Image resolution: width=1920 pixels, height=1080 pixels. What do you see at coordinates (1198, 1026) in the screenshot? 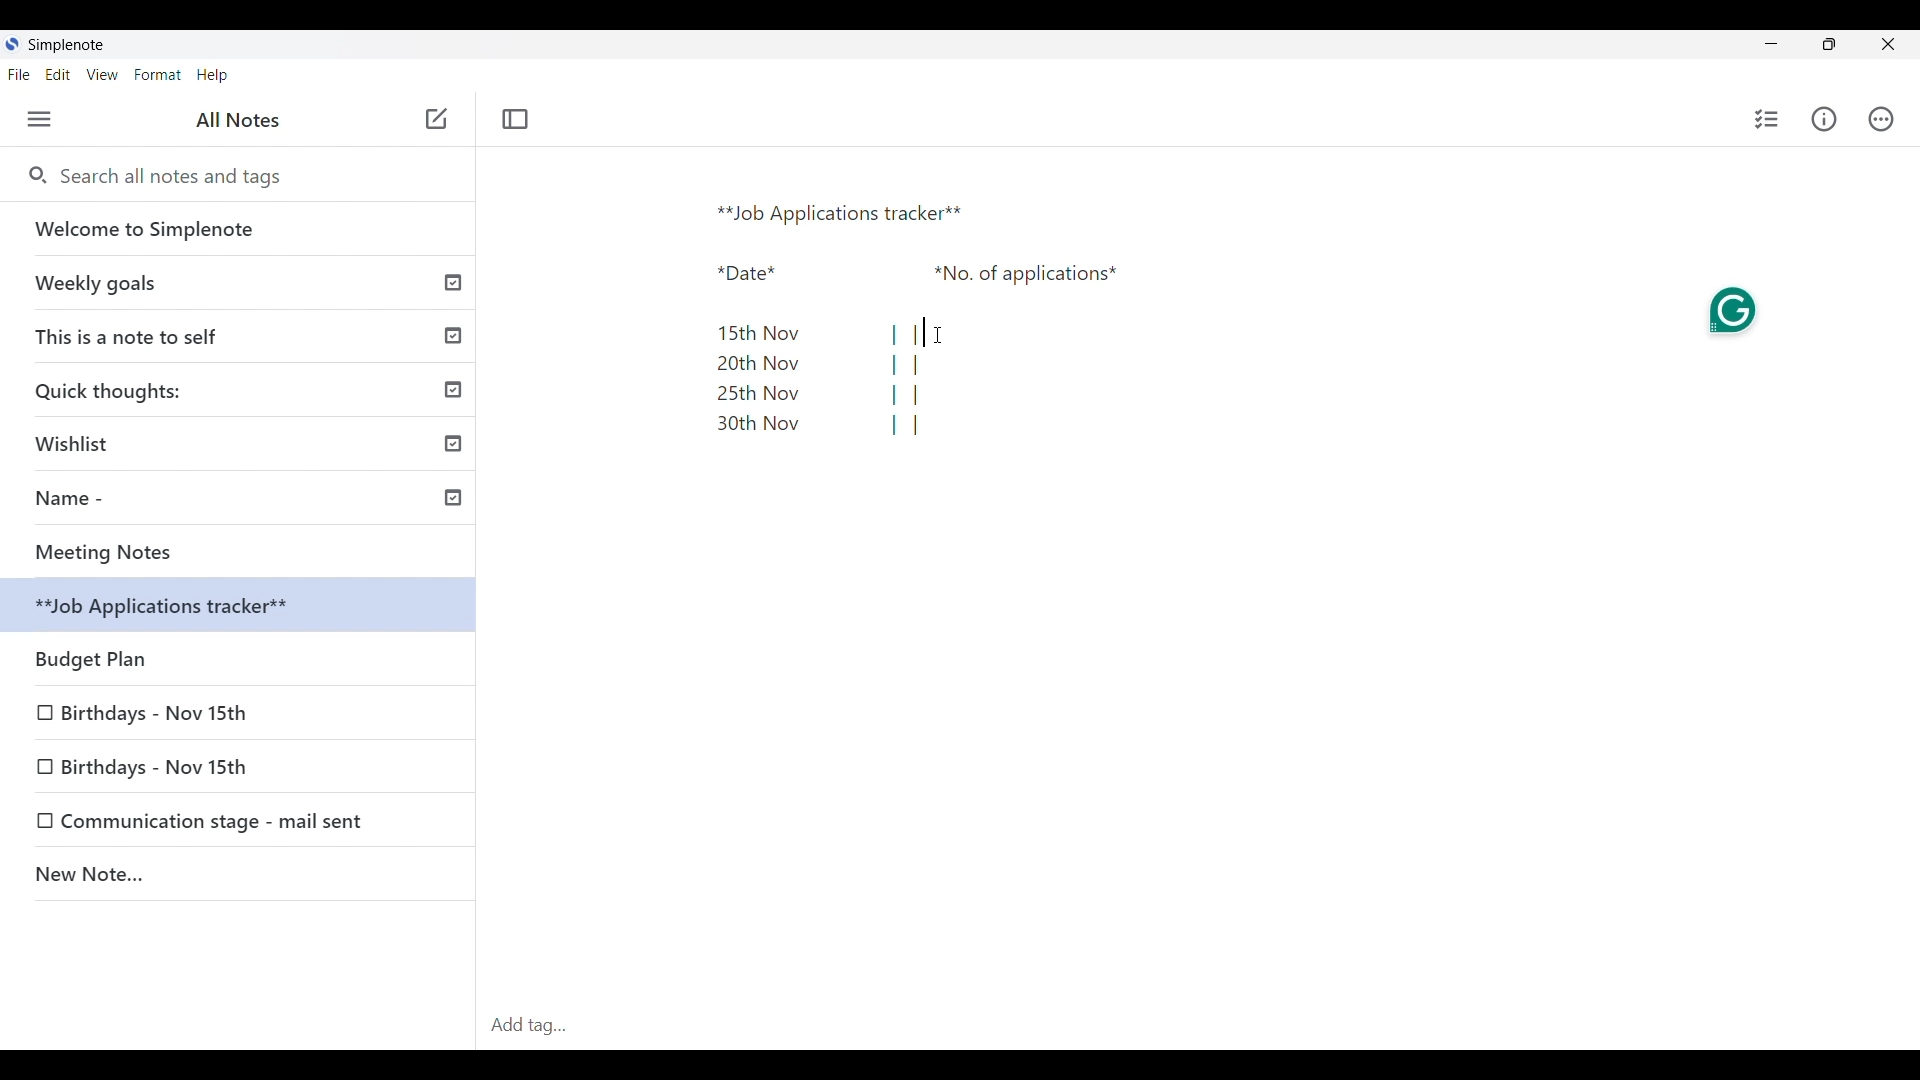
I see `Click to type in tag` at bounding box center [1198, 1026].